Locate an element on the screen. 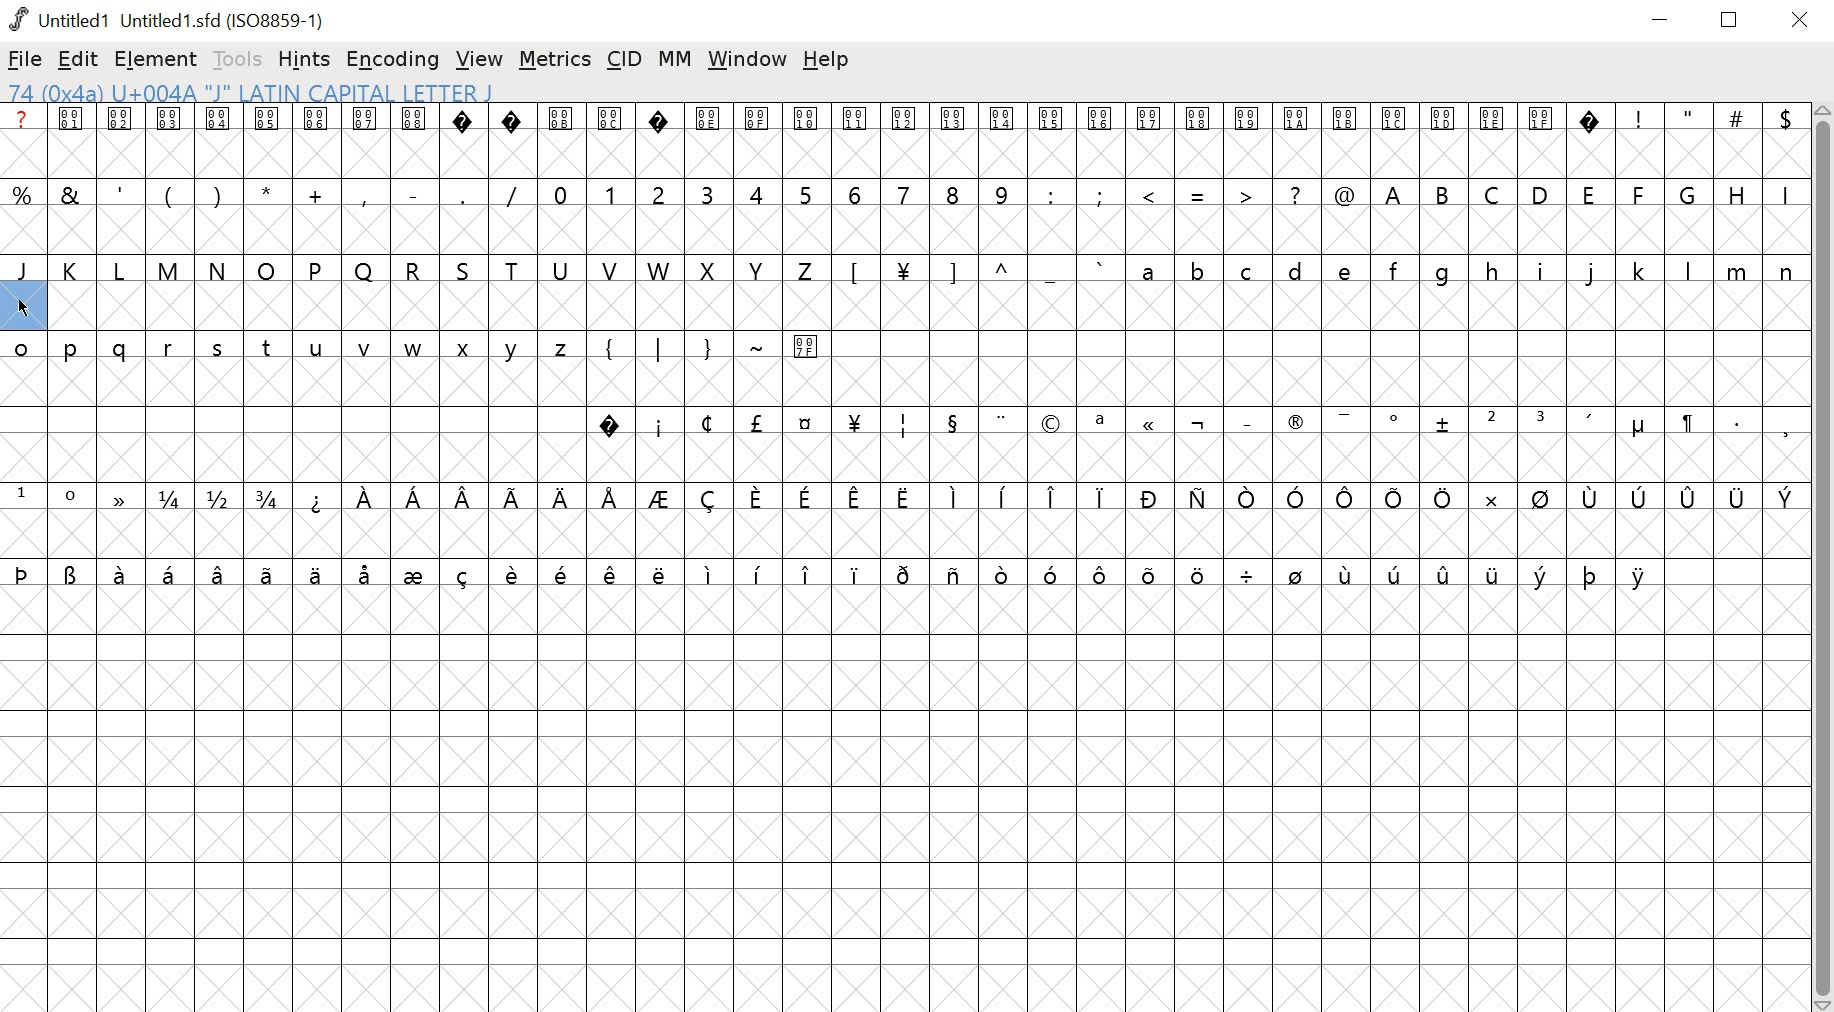 This screenshot has height=1012, width=1834. symbols is located at coordinates (976, 270).